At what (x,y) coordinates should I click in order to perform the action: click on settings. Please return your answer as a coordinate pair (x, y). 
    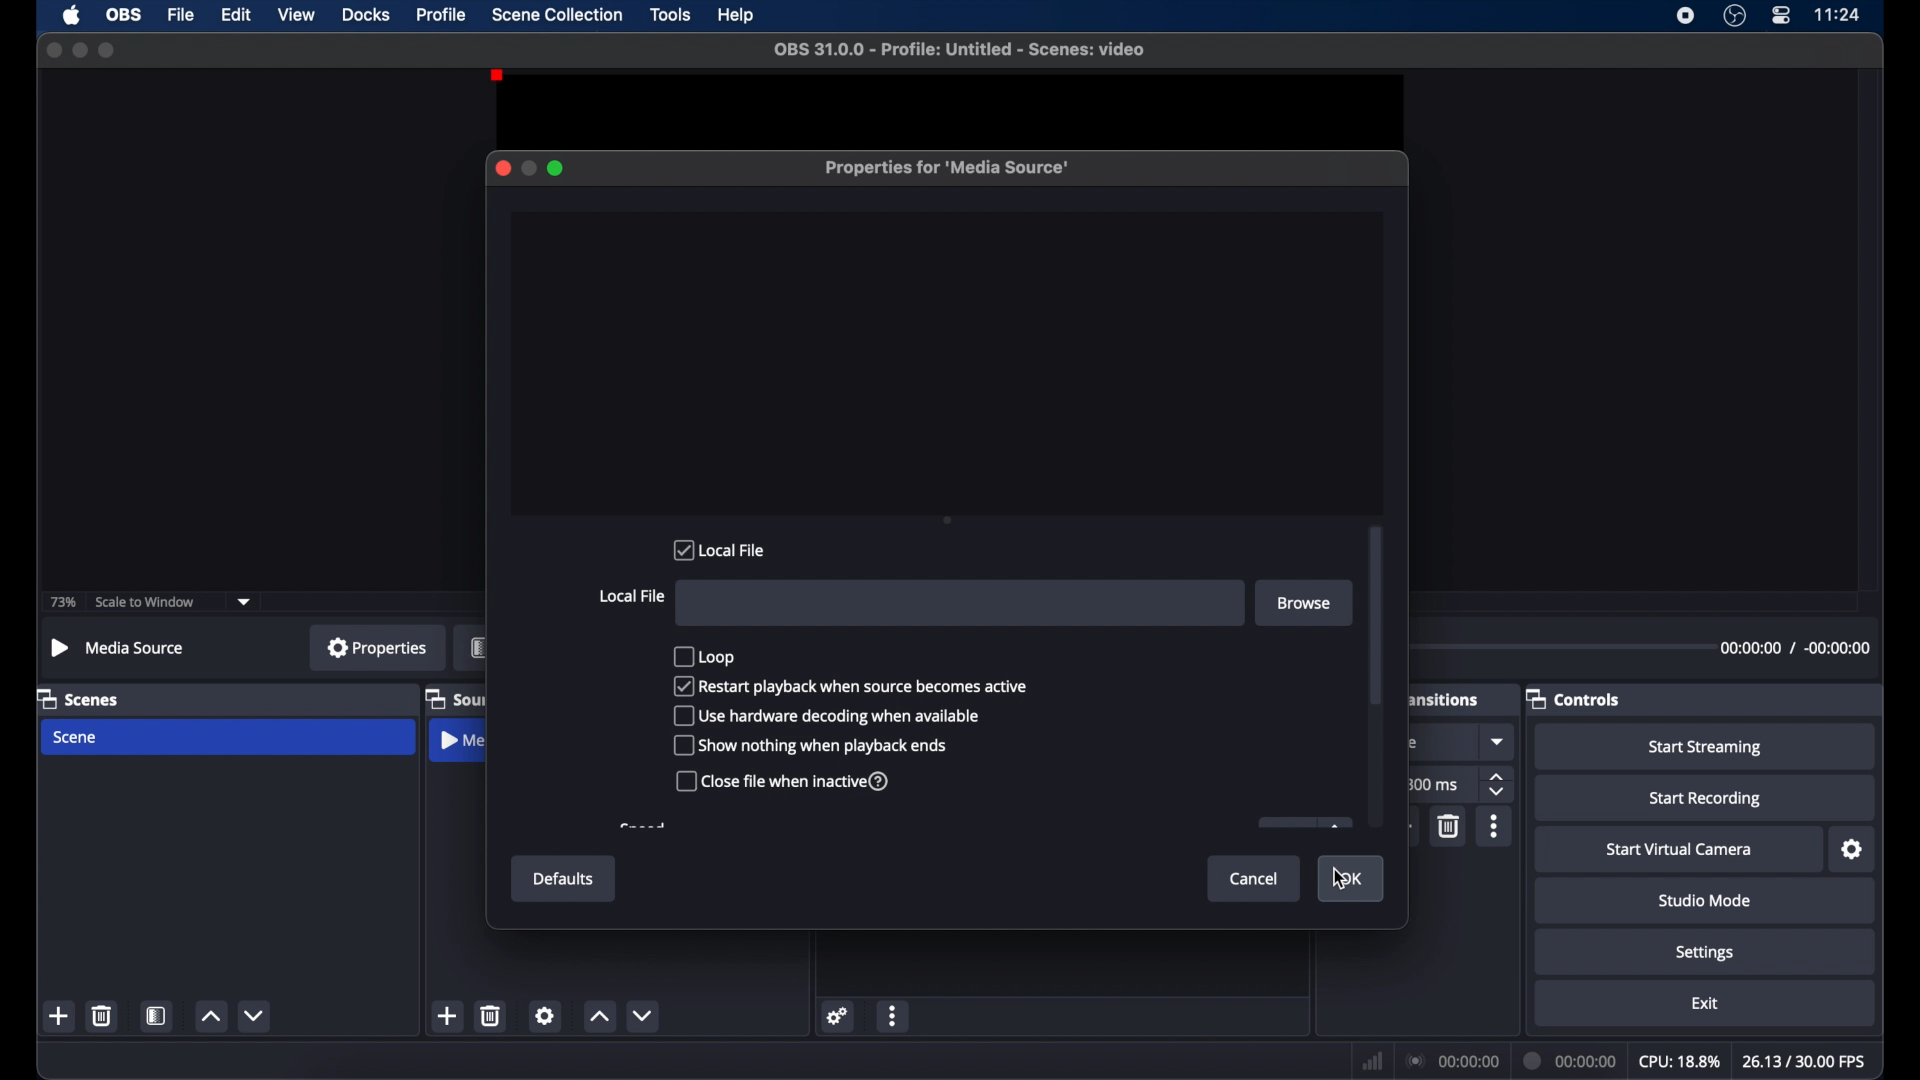
    Looking at the image, I should click on (1853, 850).